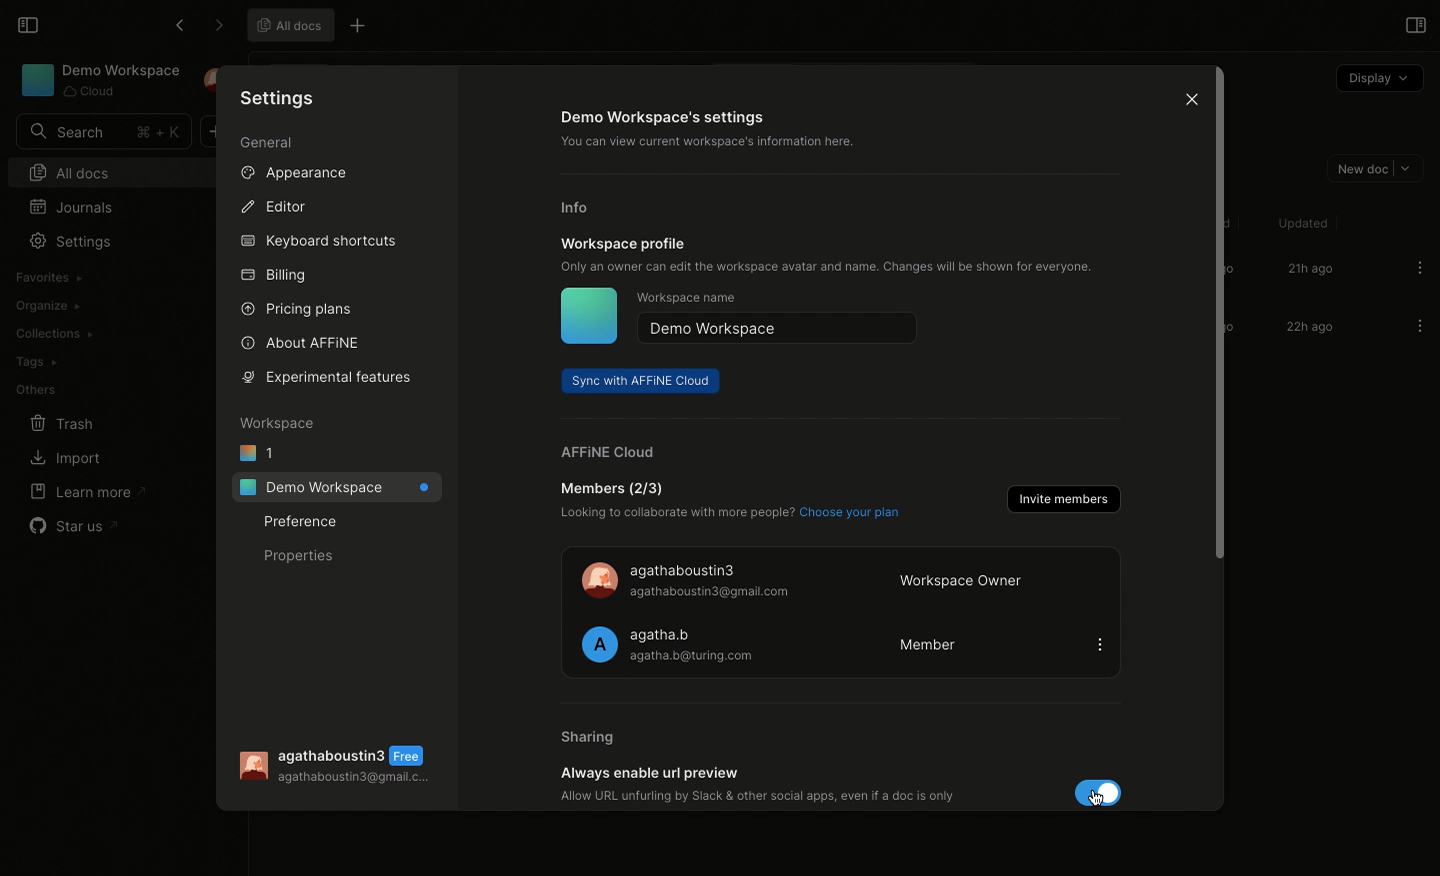  Describe the element at coordinates (1420, 267) in the screenshot. I see `Options` at that location.